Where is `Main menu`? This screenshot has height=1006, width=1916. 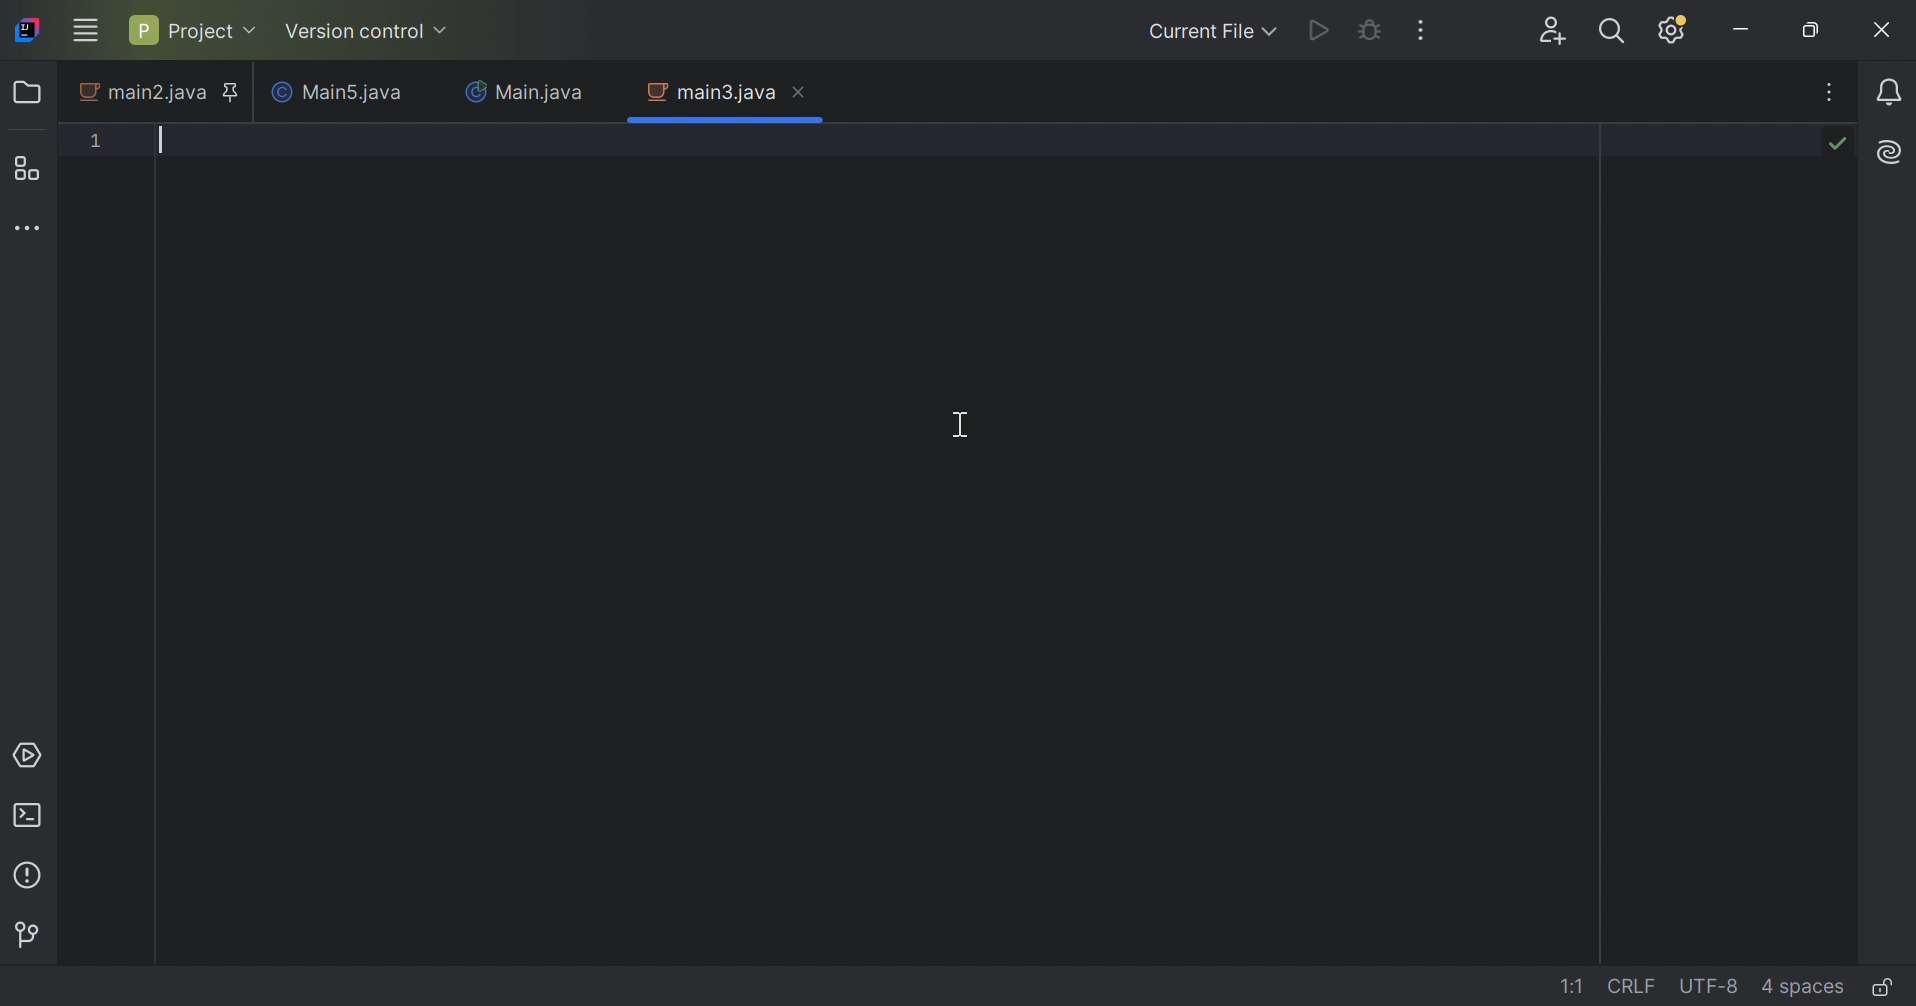
Main menu is located at coordinates (86, 32).